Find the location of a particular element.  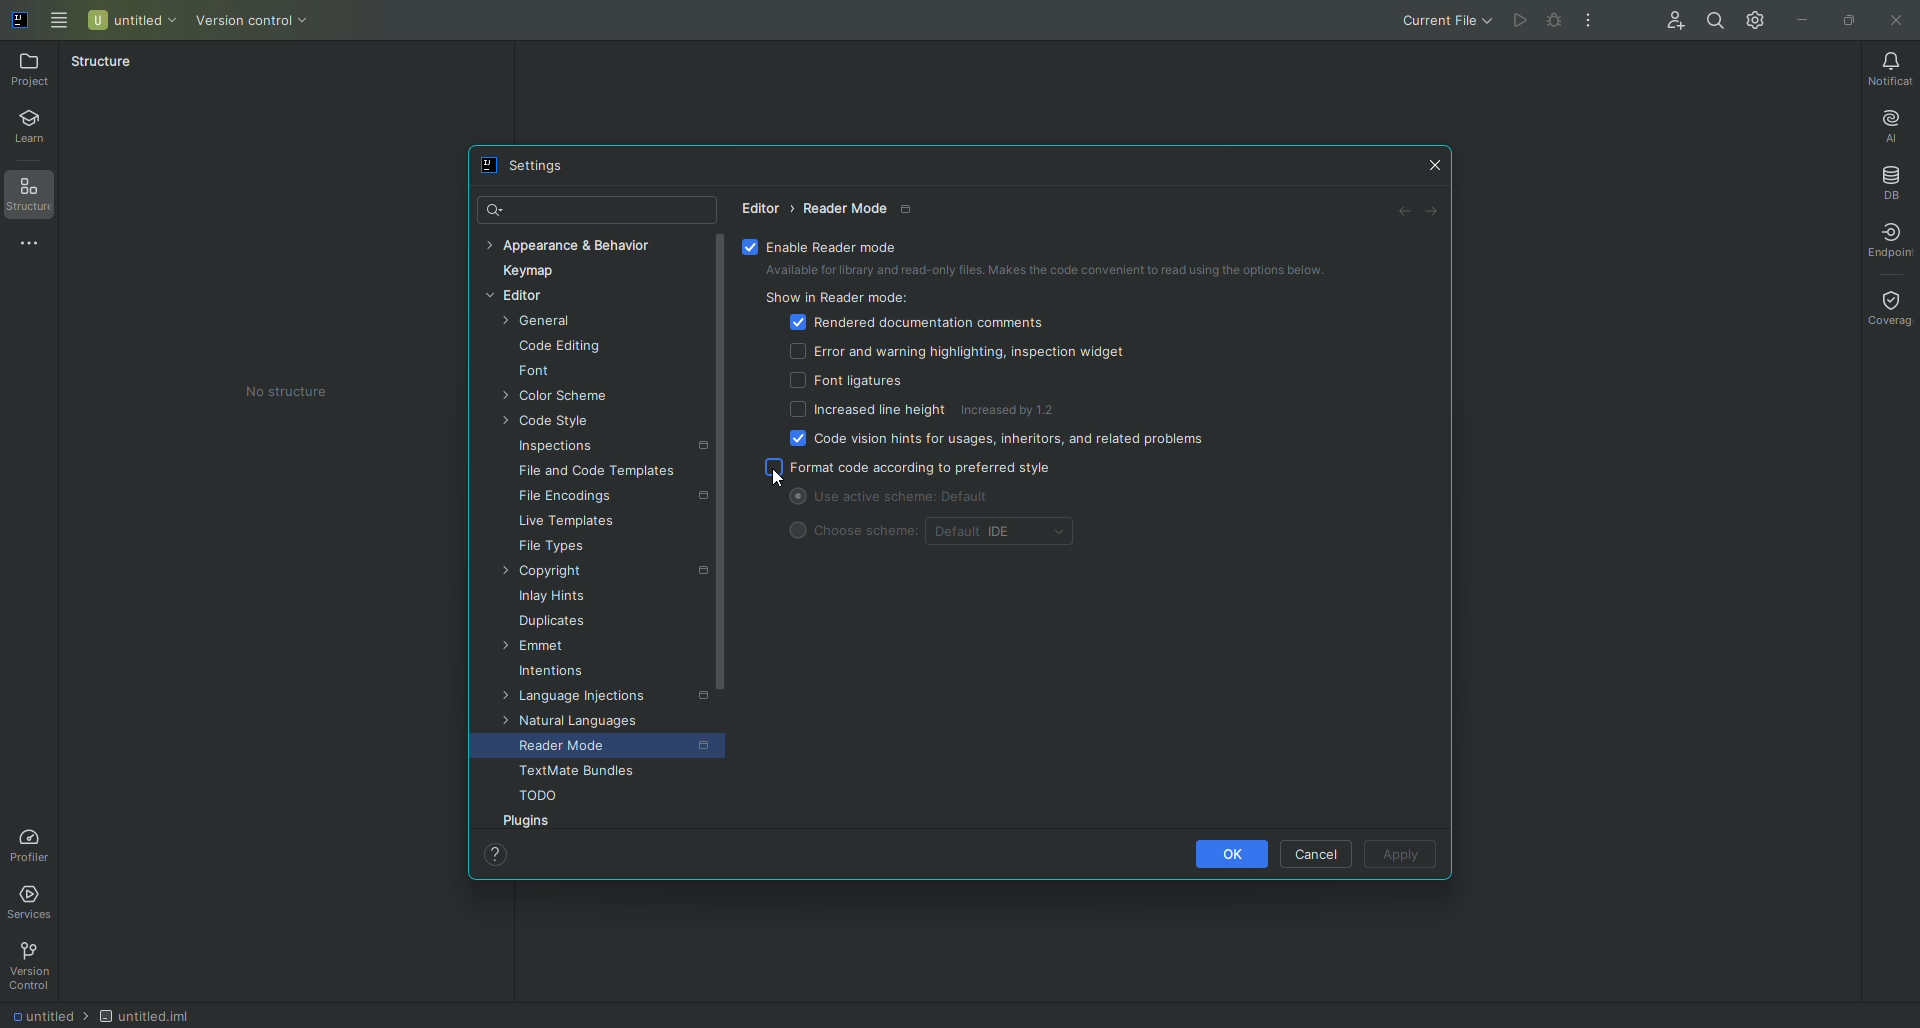

Editor is located at coordinates (511, 299).